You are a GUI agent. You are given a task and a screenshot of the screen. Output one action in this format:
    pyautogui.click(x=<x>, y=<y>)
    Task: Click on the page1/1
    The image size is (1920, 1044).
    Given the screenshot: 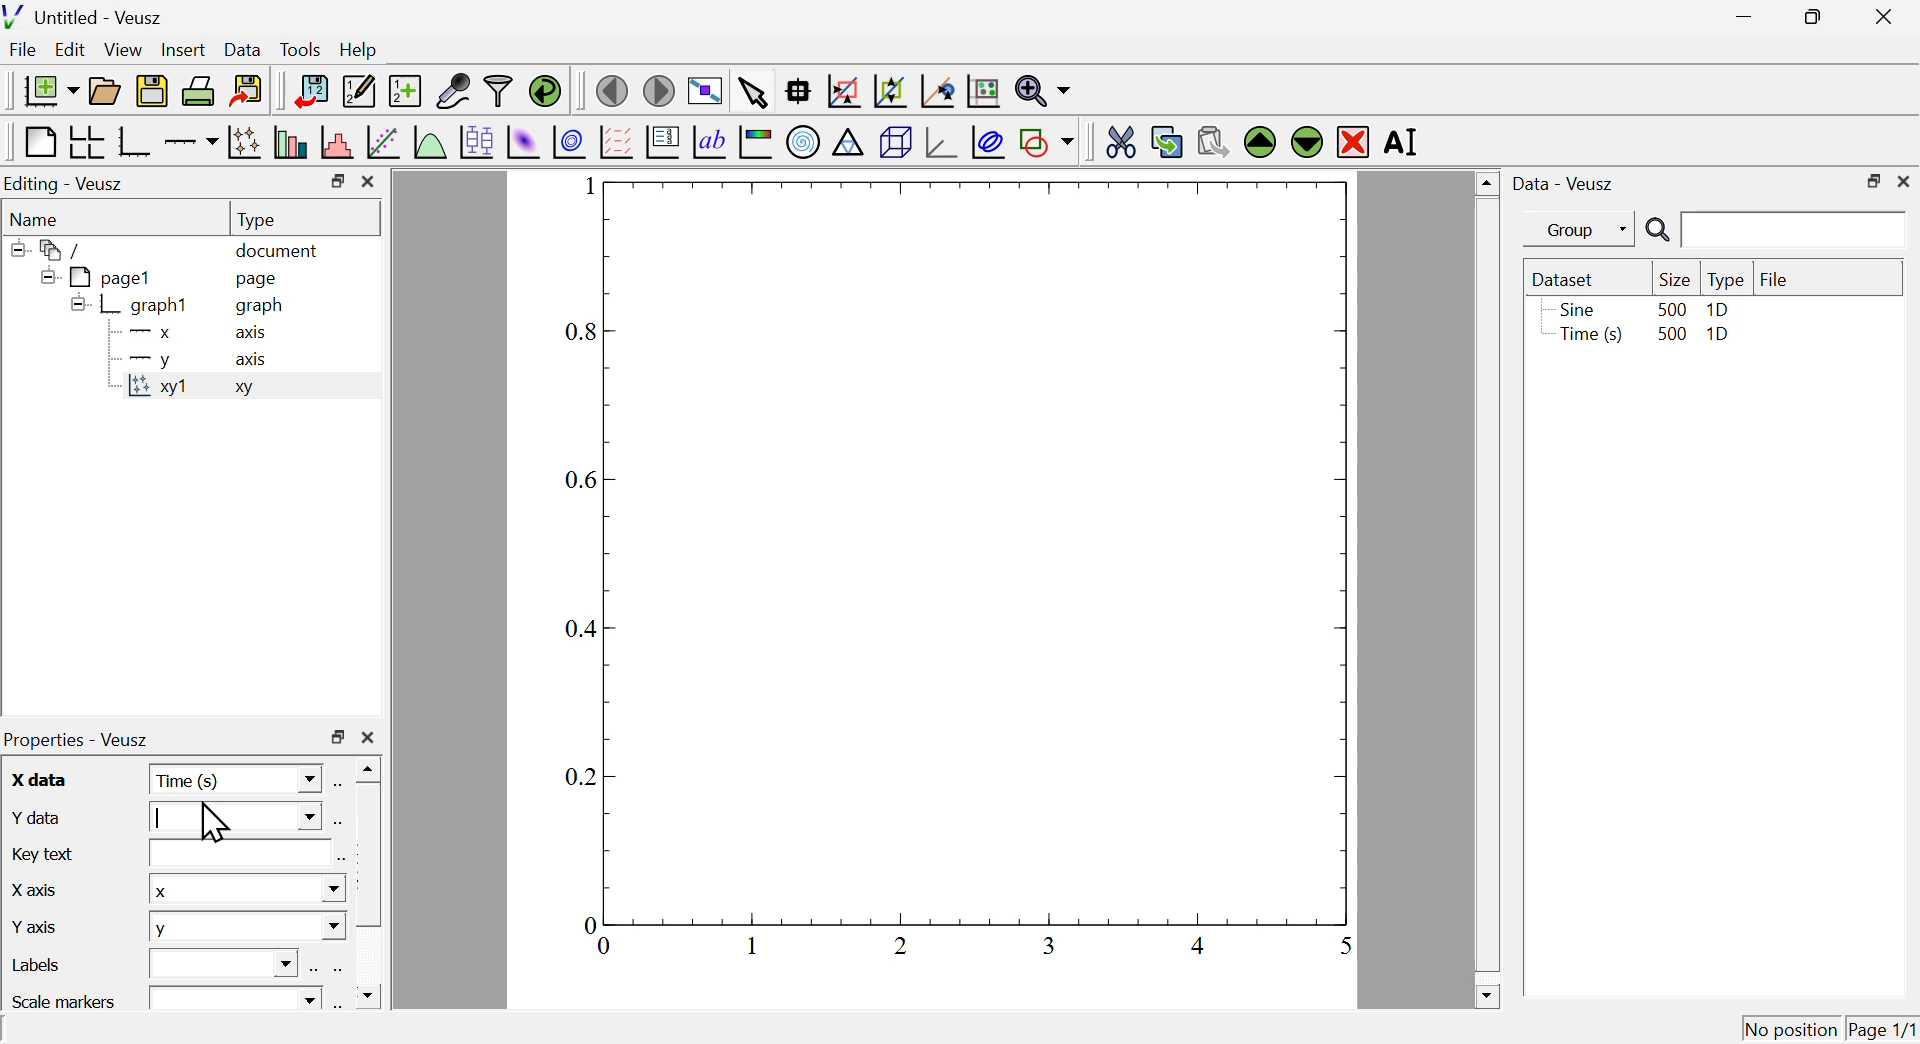 What is the action you would take?
    pyautogui.click(x=1883, y=1025)
    